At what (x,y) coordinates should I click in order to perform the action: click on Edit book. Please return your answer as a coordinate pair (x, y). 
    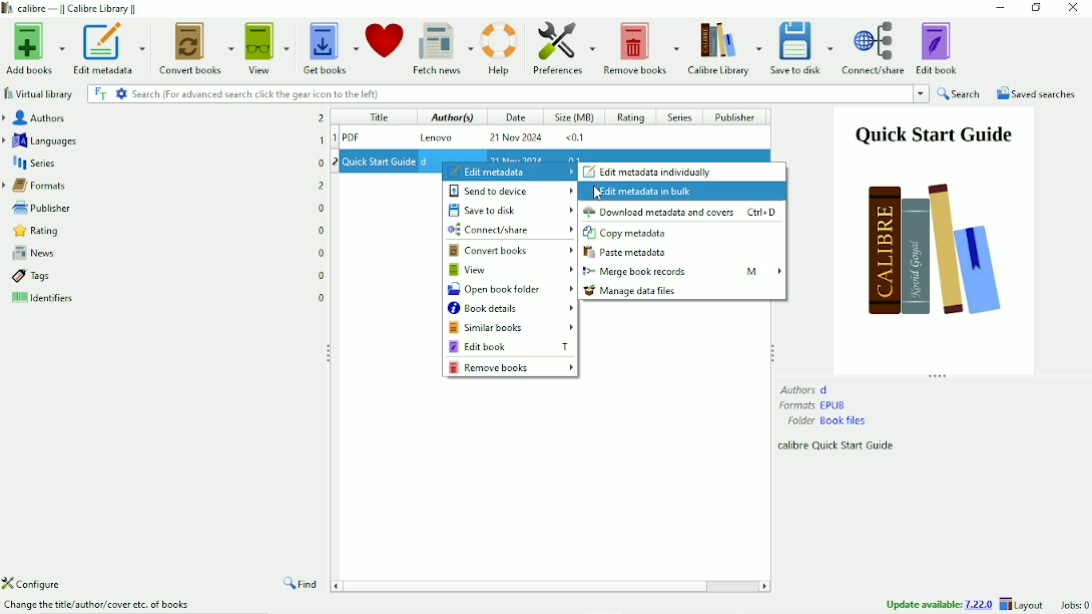
    Looking at the image, I should click on (939, 47).